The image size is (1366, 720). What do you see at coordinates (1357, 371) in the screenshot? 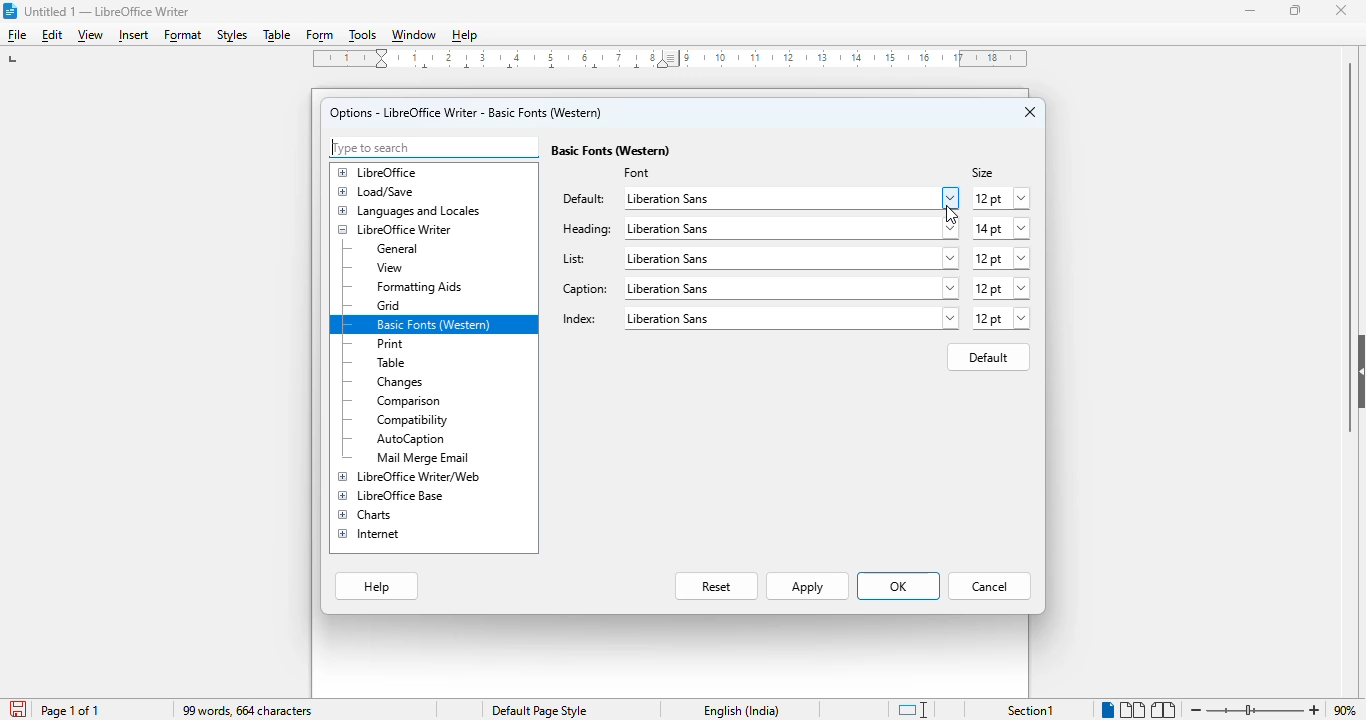
I see `show` at bounding box center [1357, 371].